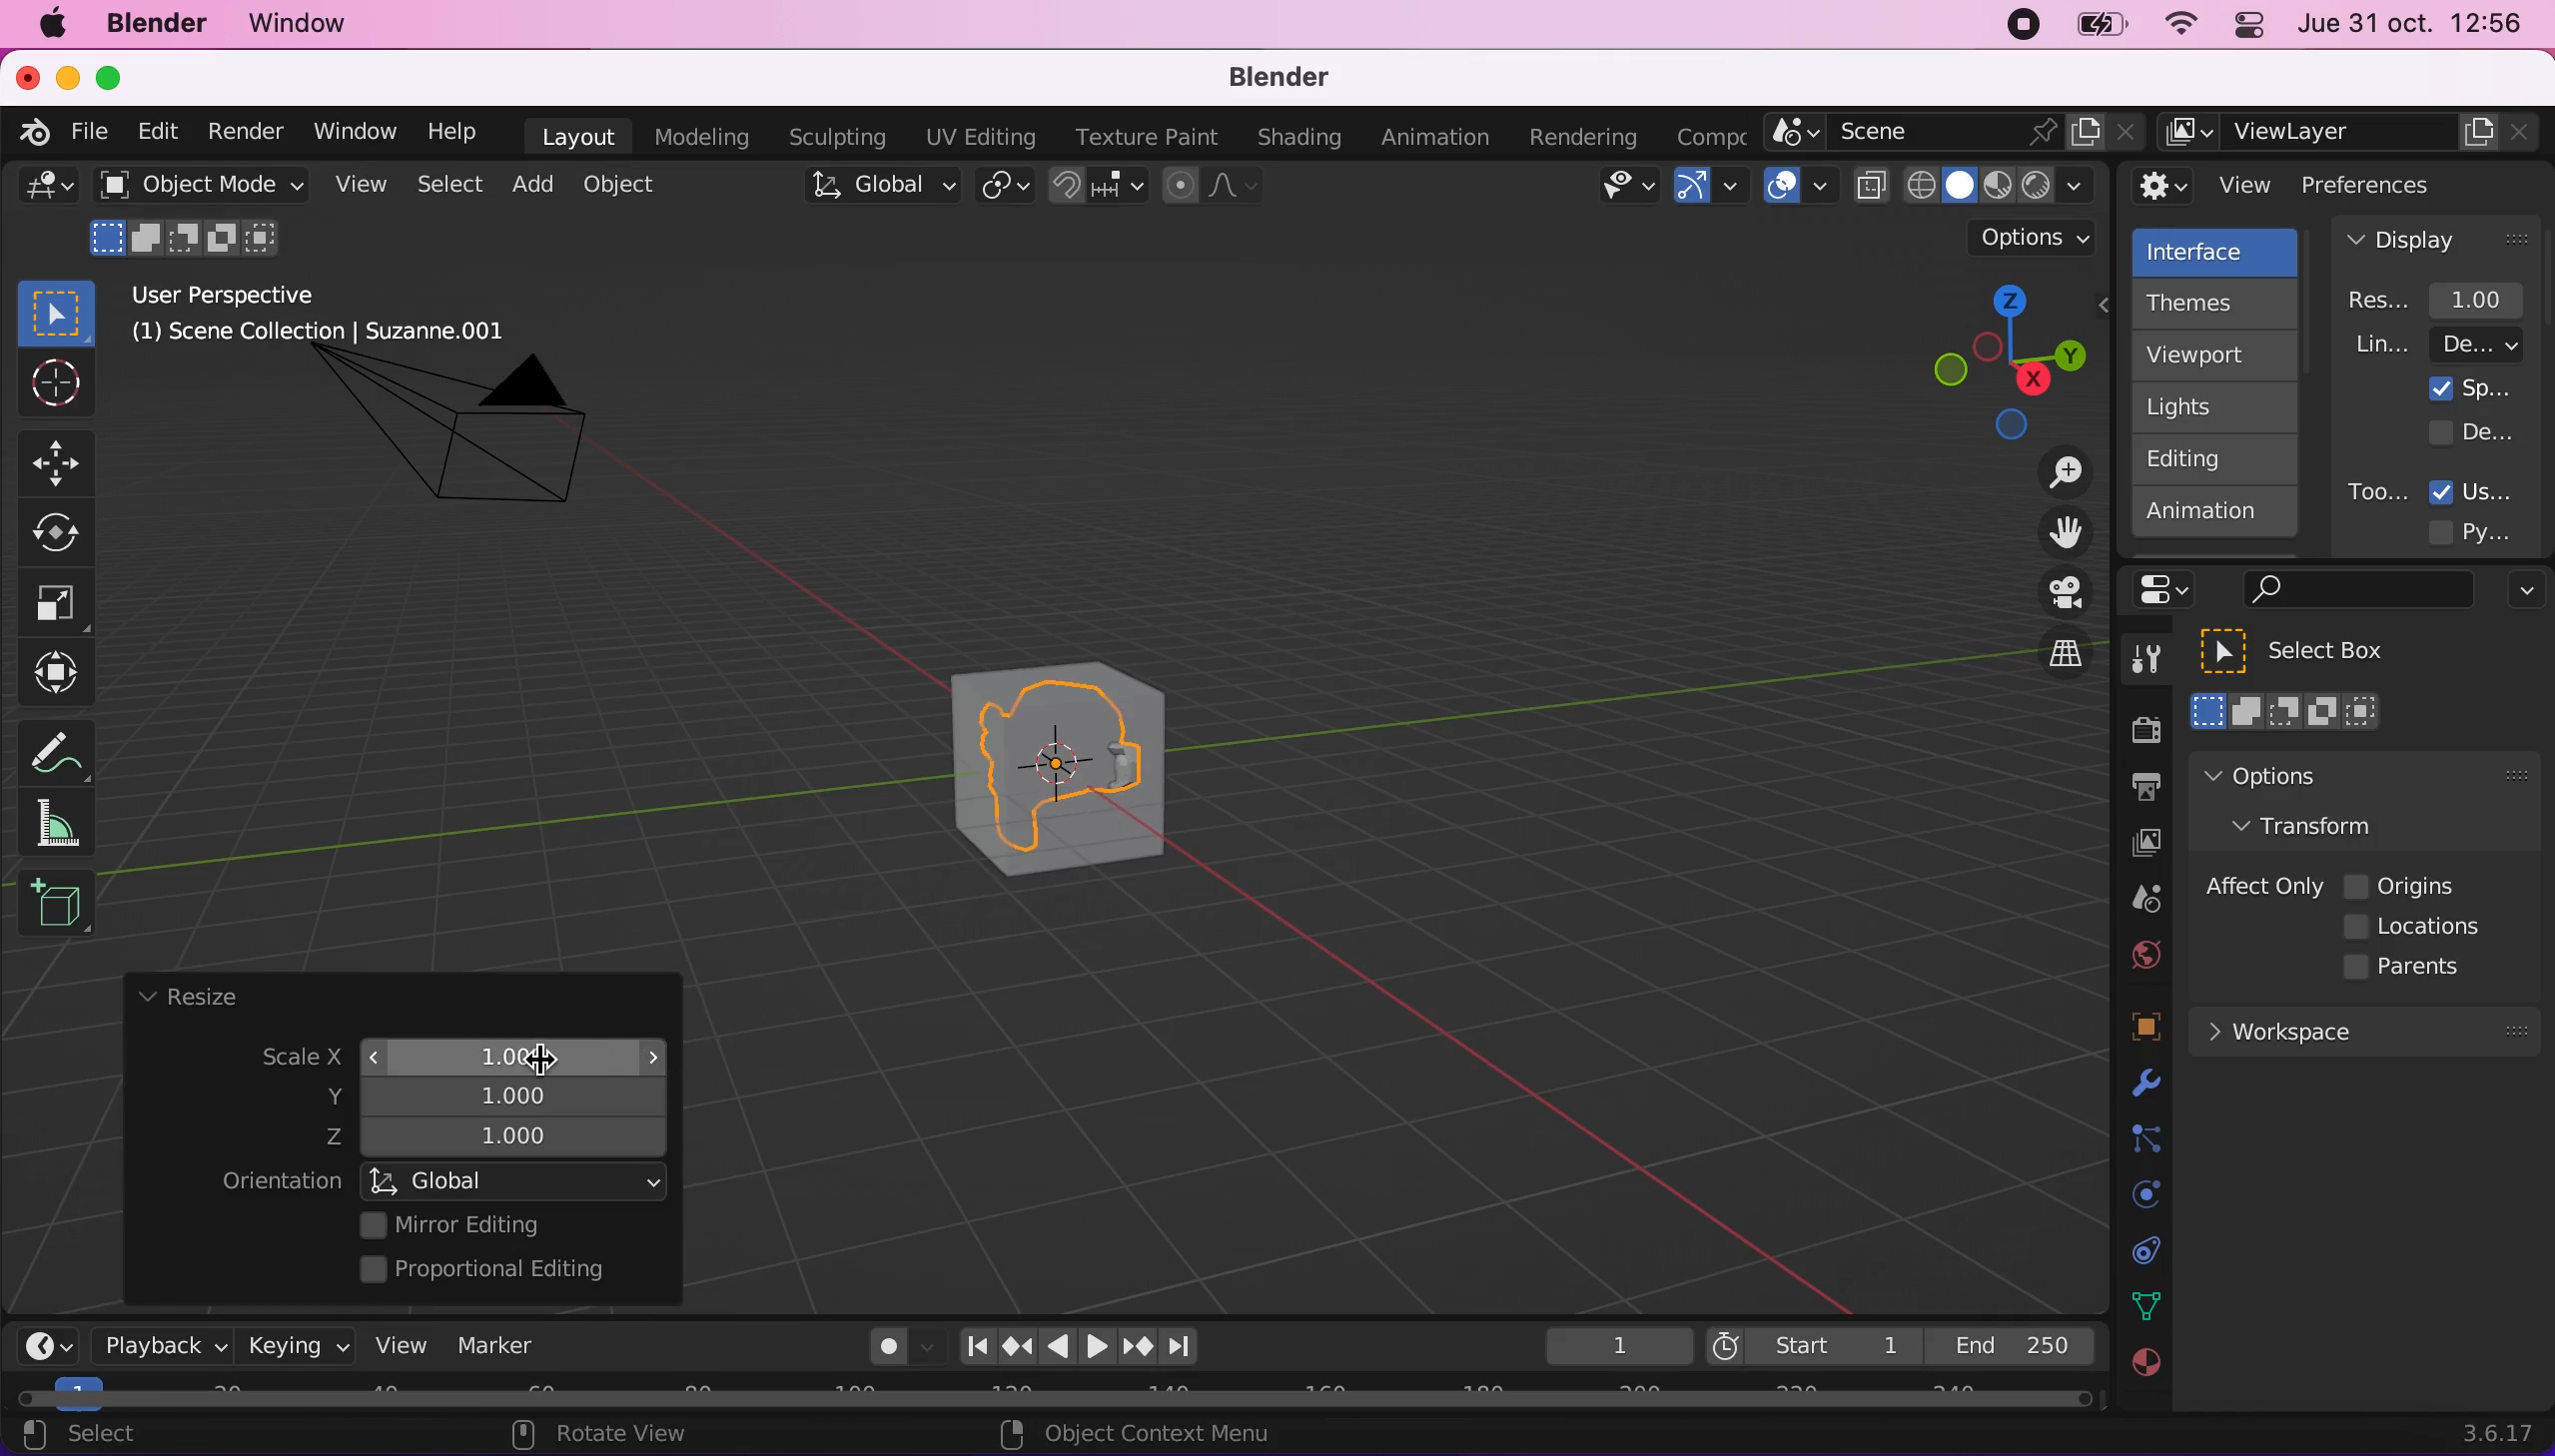 This screenshot has height=1456, width=2555. I want to click on view, so click(2204, 186).